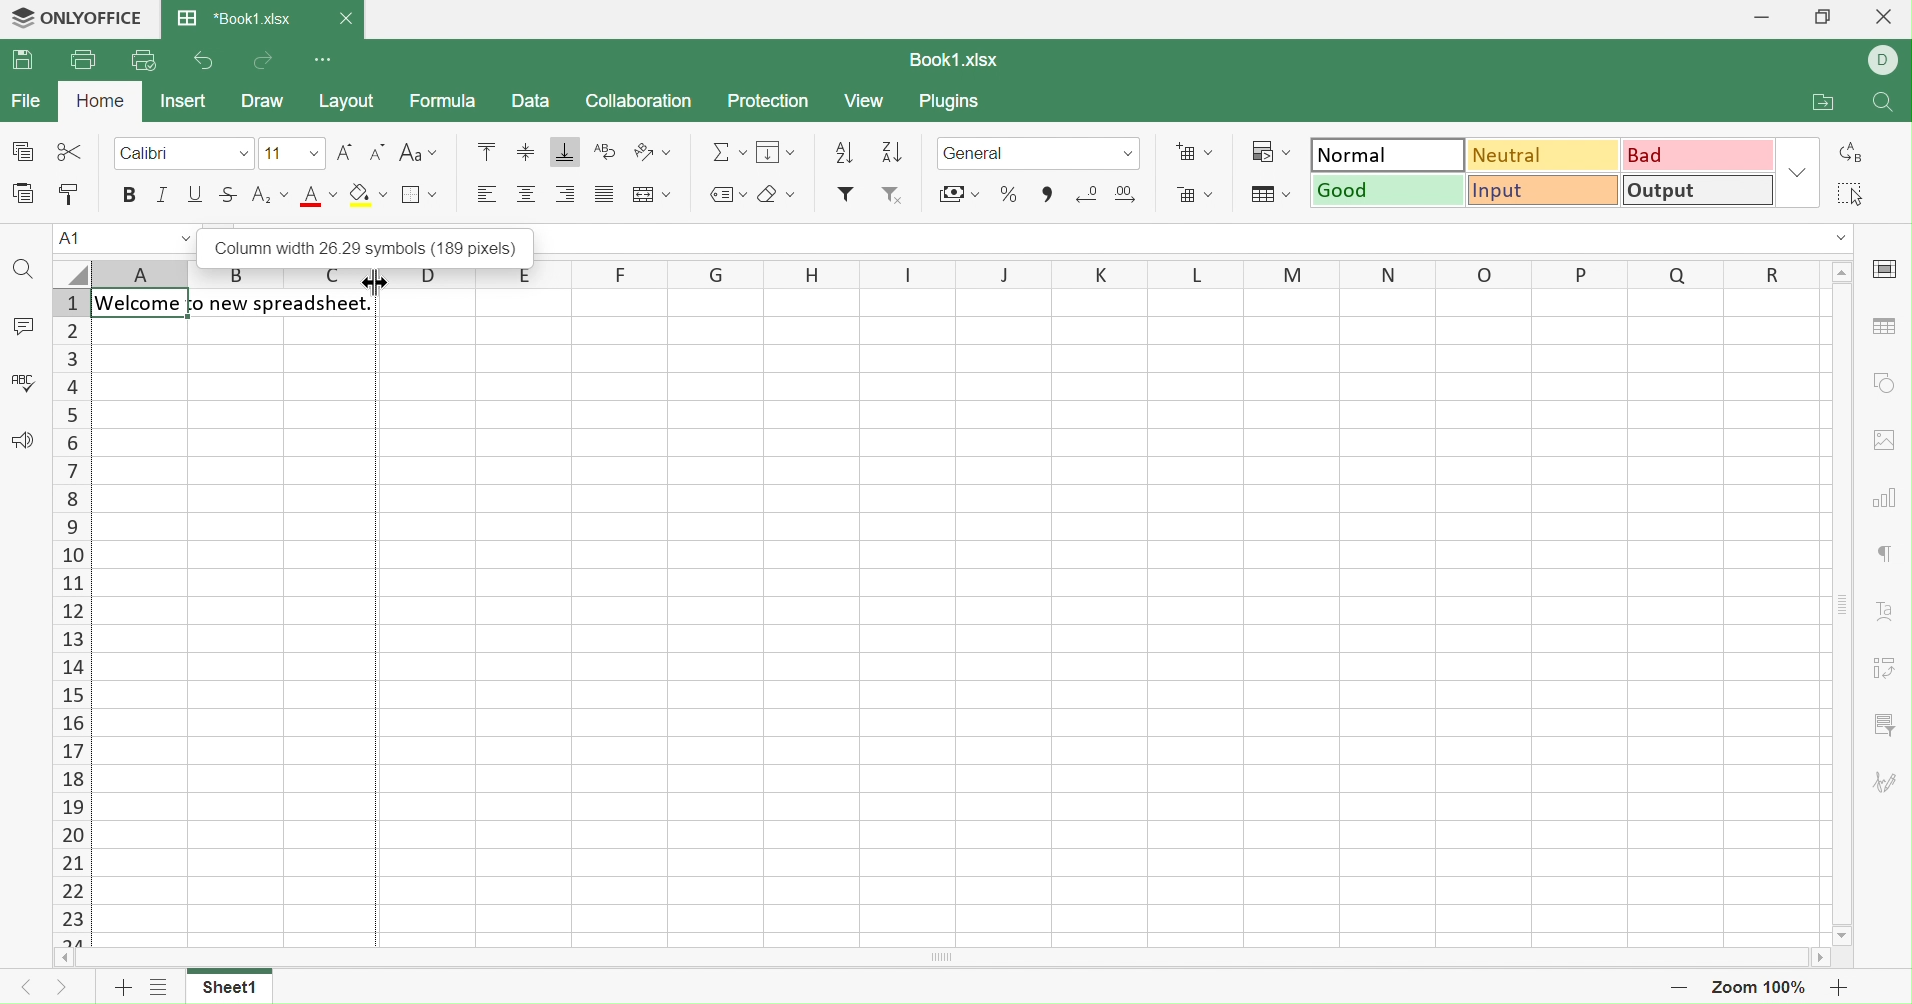 Image resolution: width=1912 pixels, height=1004 pixels. I want to click on Insert cells, so click(1193, 152).